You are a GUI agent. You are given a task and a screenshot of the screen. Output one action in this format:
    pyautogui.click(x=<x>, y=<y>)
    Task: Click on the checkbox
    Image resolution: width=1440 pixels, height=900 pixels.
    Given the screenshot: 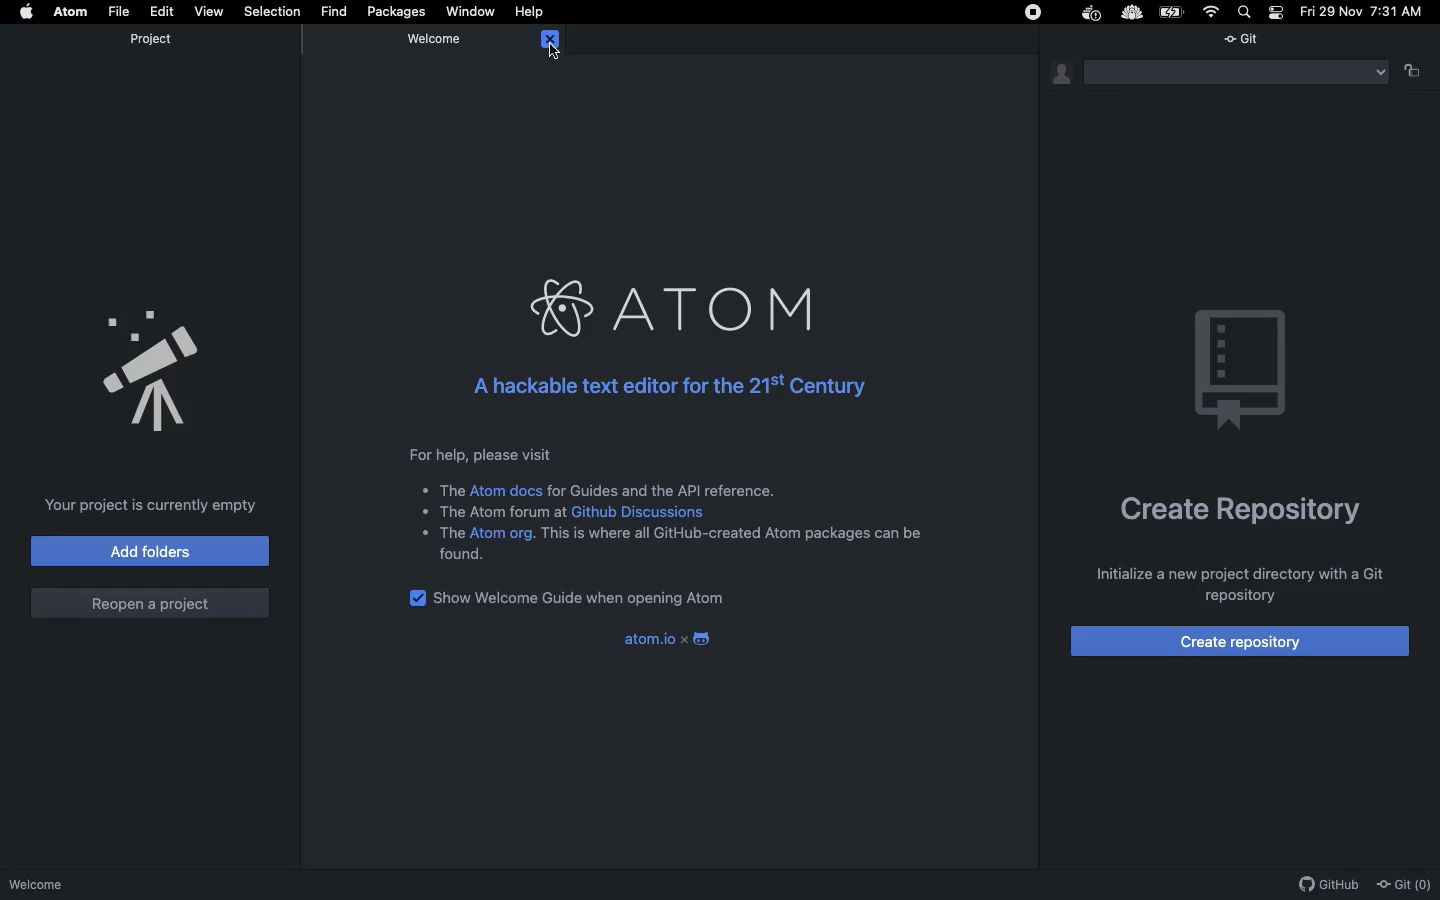 What is the action you would take?
    pyautogui.click(x=412, y=598)
    